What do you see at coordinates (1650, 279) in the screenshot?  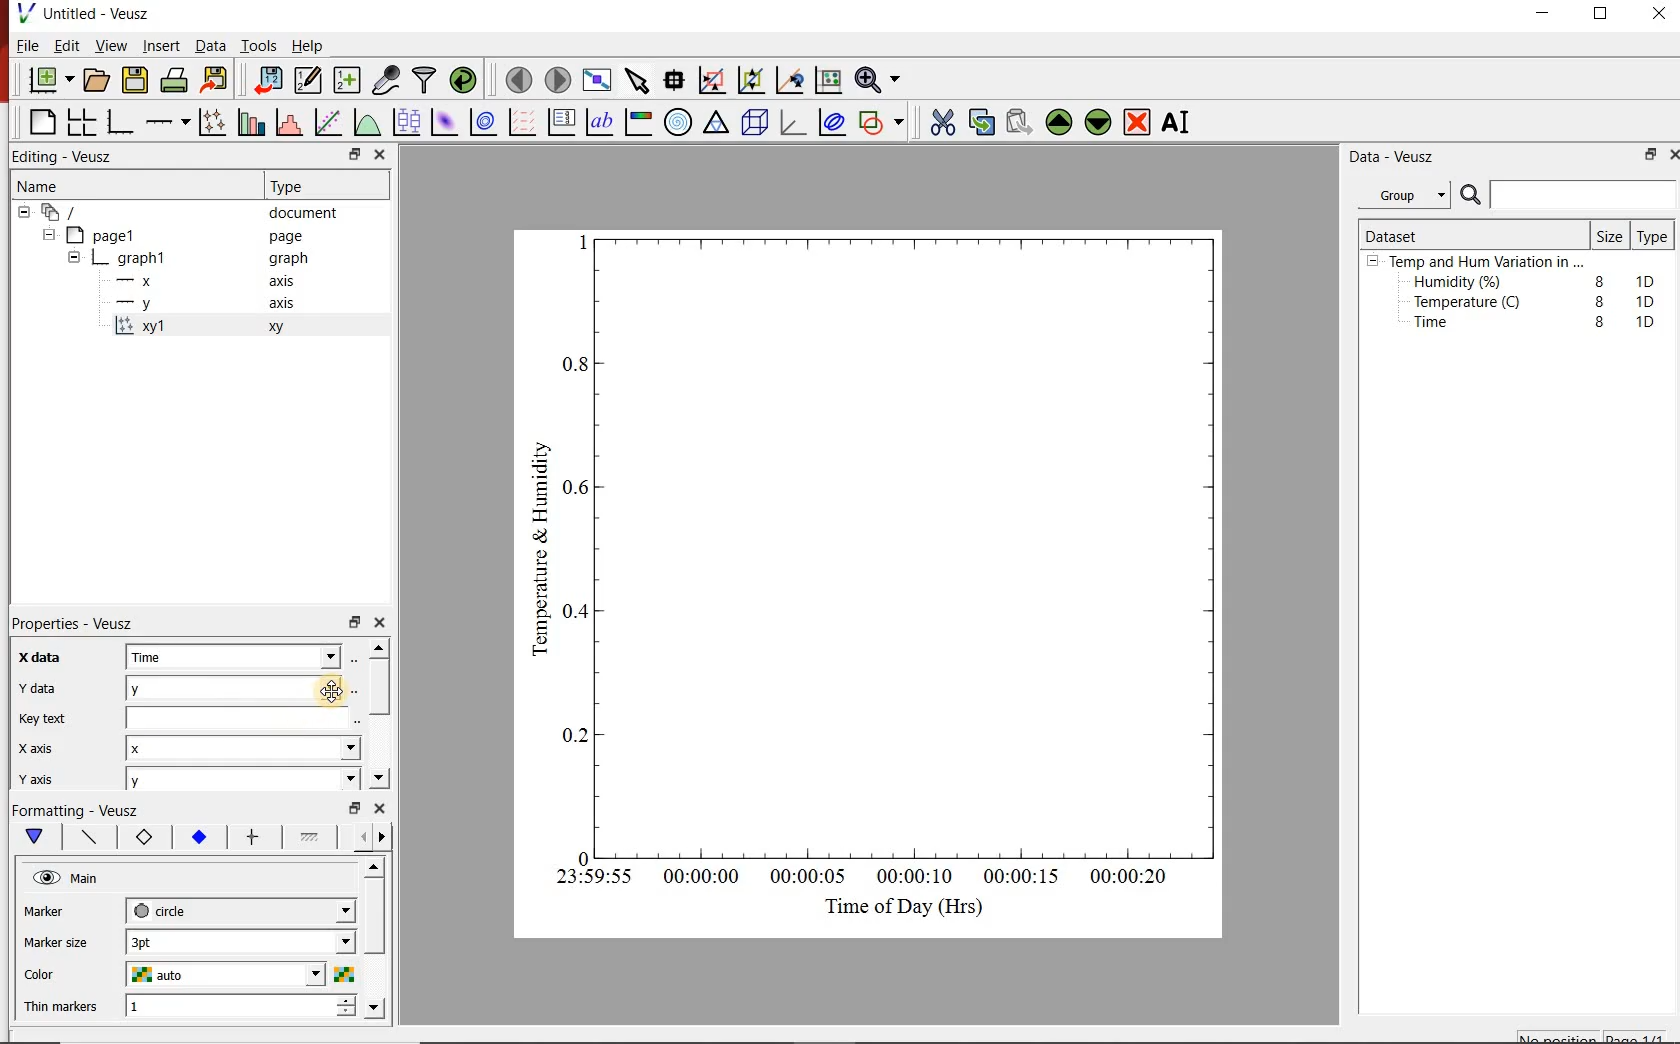 I see `1D` at bounding box center [1650, 279].